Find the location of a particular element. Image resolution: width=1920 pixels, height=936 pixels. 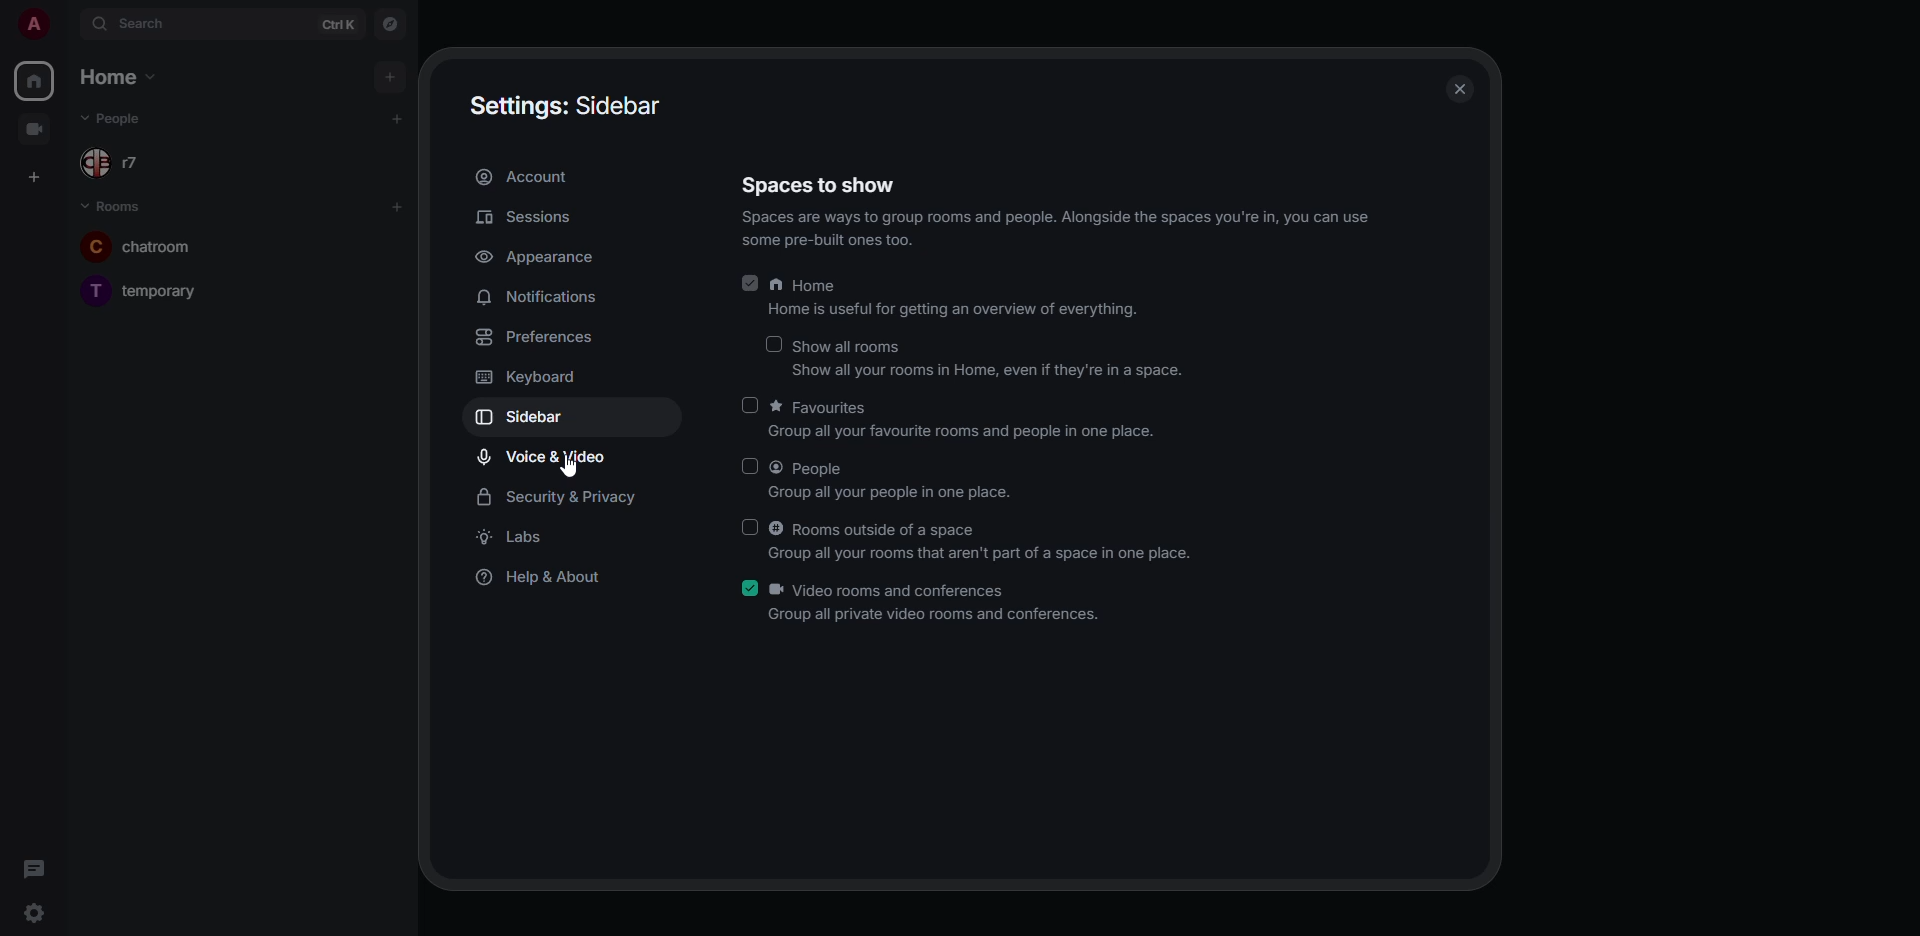

click to enable is located at coordinates (746, 525).